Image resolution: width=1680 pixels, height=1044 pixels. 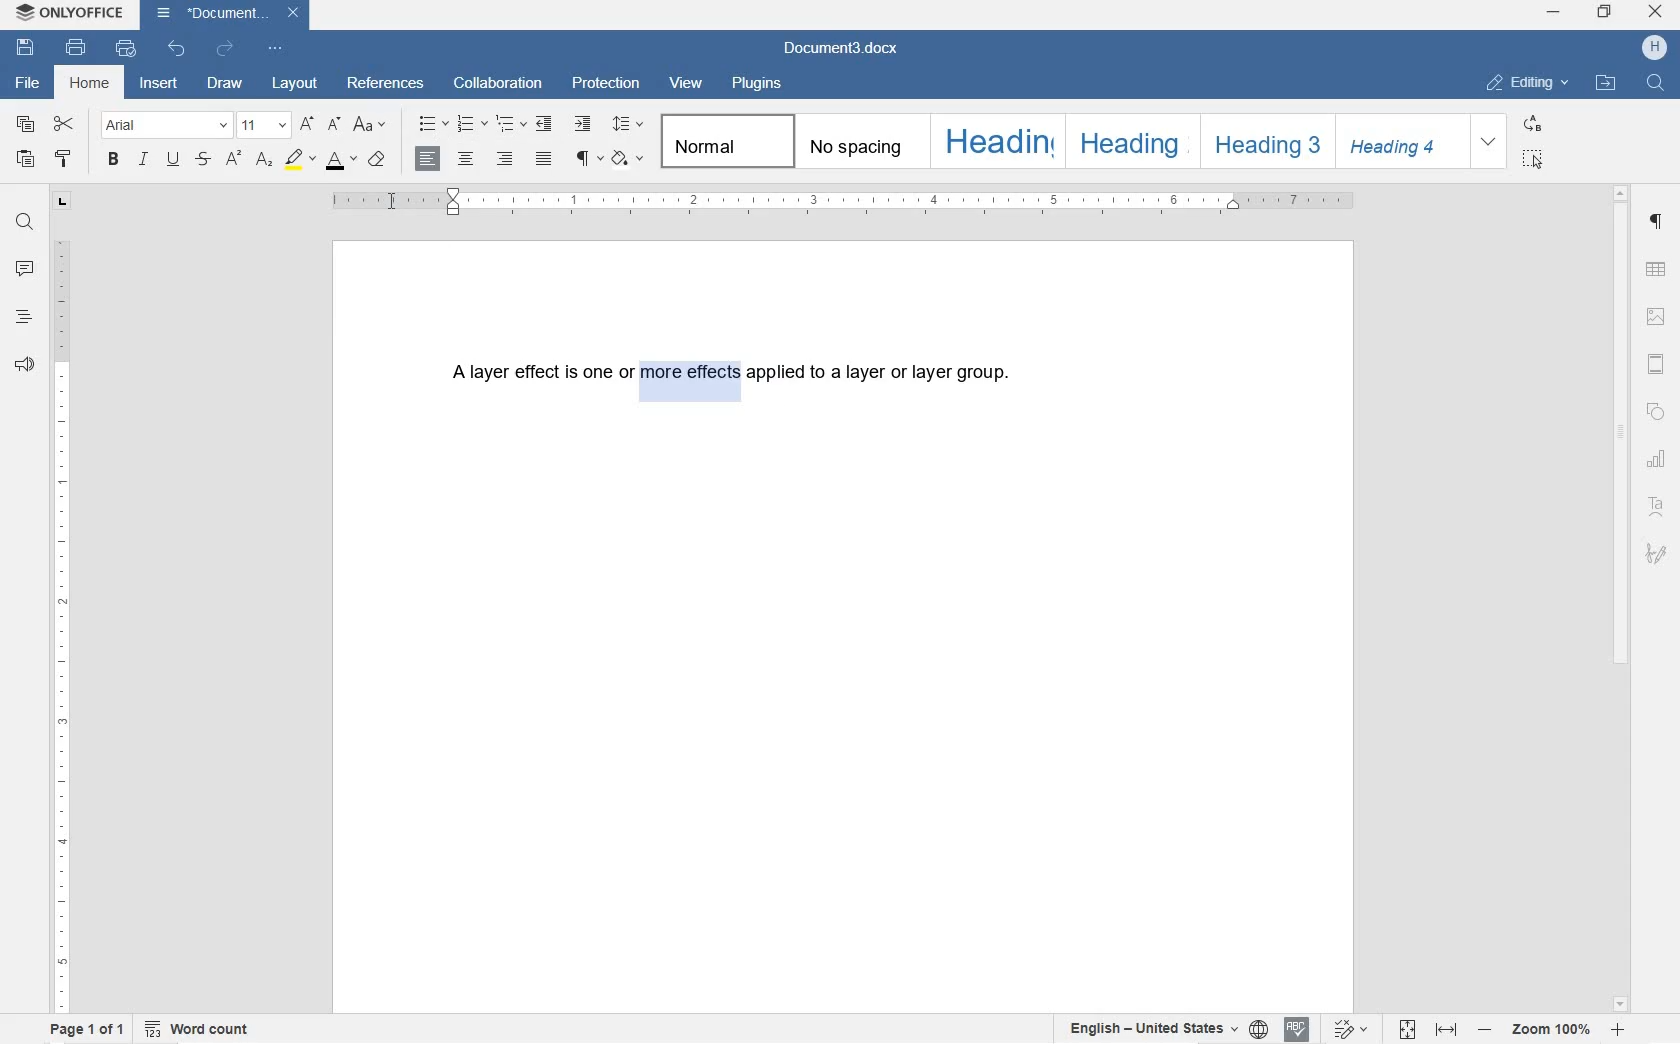 I want to click on HEADING 3, so click(x=1265, y=142).